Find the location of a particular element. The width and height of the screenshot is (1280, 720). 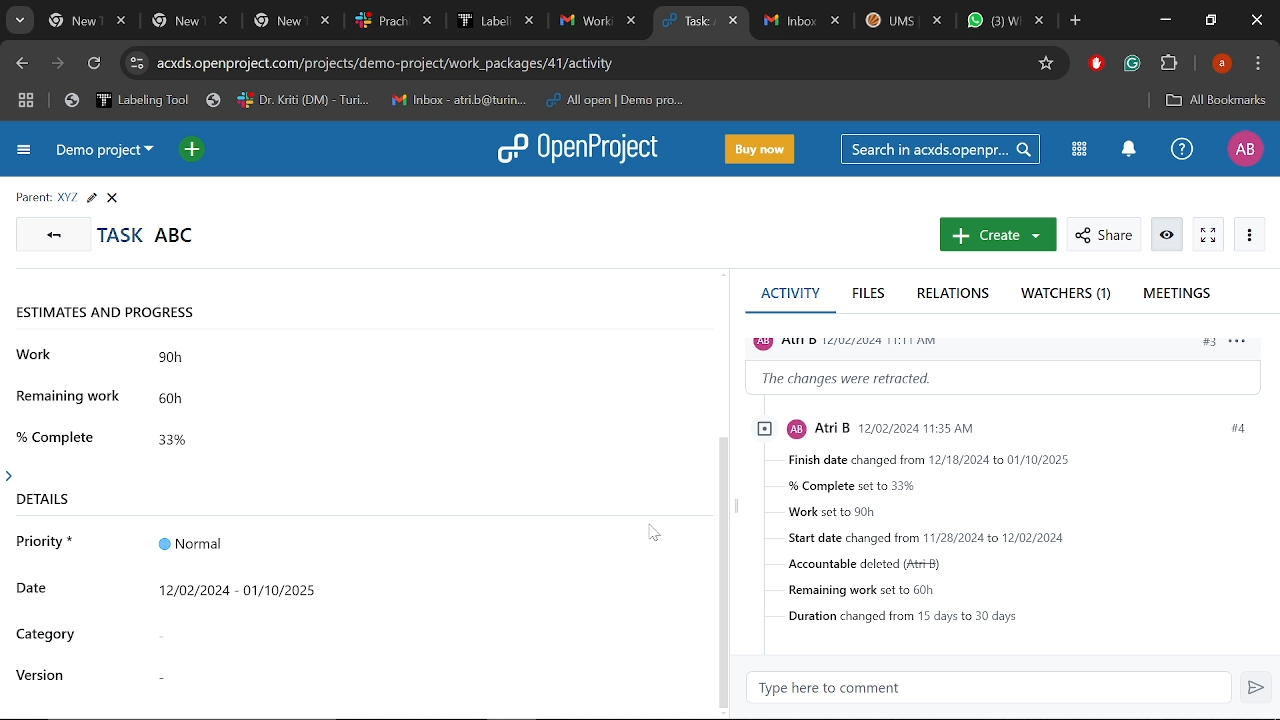

cursor is located at coordinates (649, 526).